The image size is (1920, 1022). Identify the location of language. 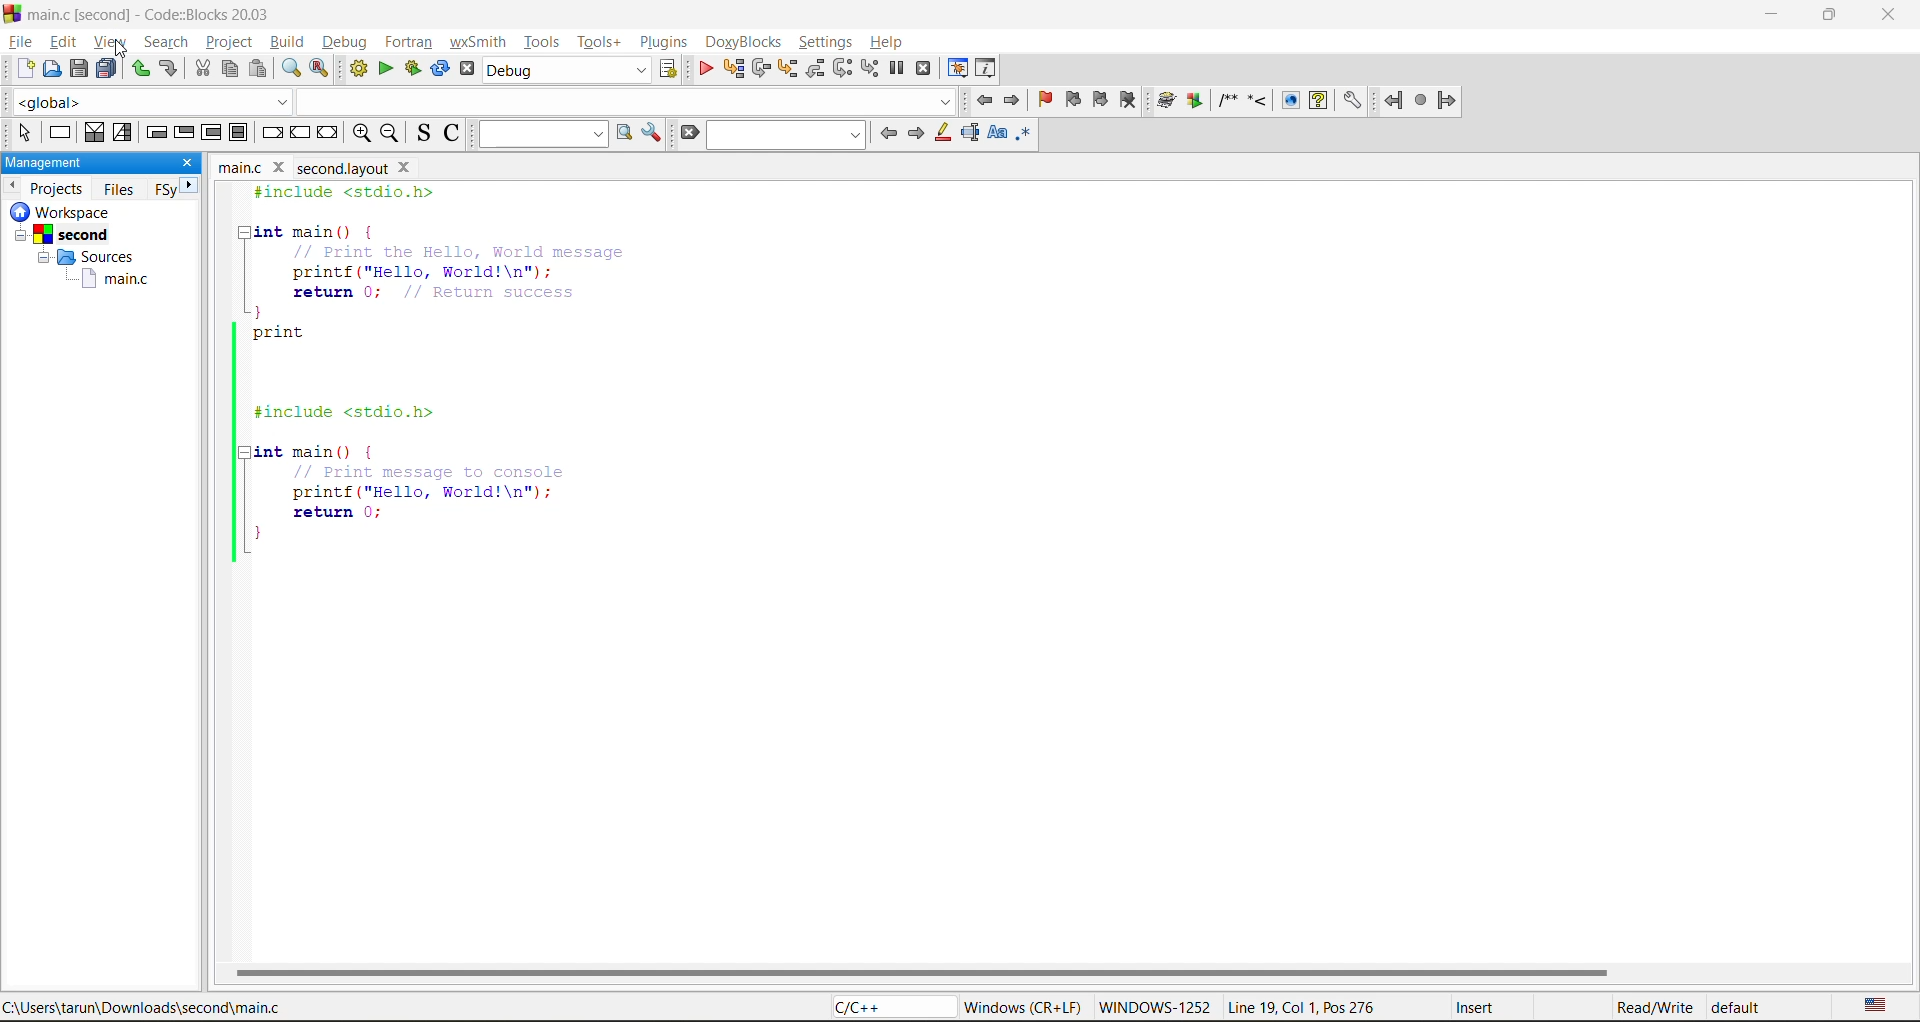
(886, 1008).